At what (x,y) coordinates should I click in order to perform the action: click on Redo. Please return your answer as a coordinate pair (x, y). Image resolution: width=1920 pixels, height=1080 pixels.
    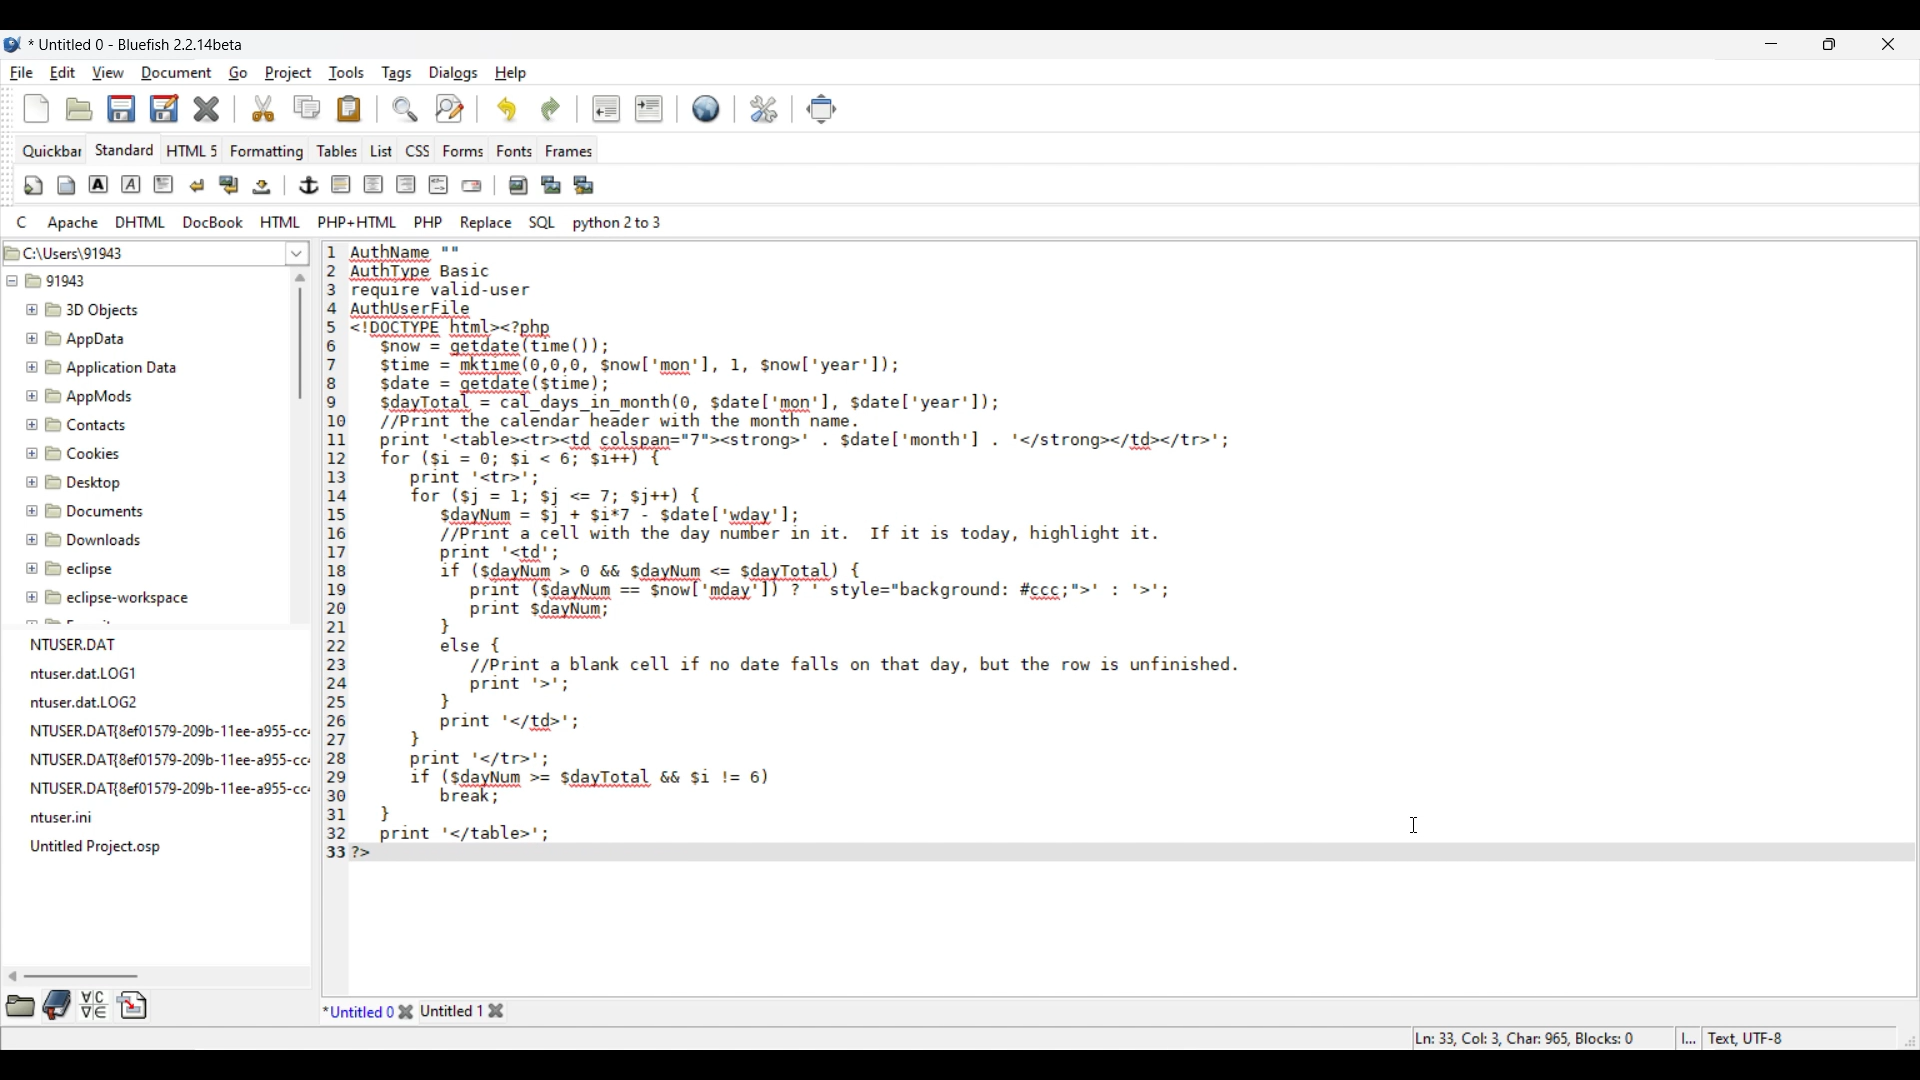
    Looking at the image, I should click on (551, 109).